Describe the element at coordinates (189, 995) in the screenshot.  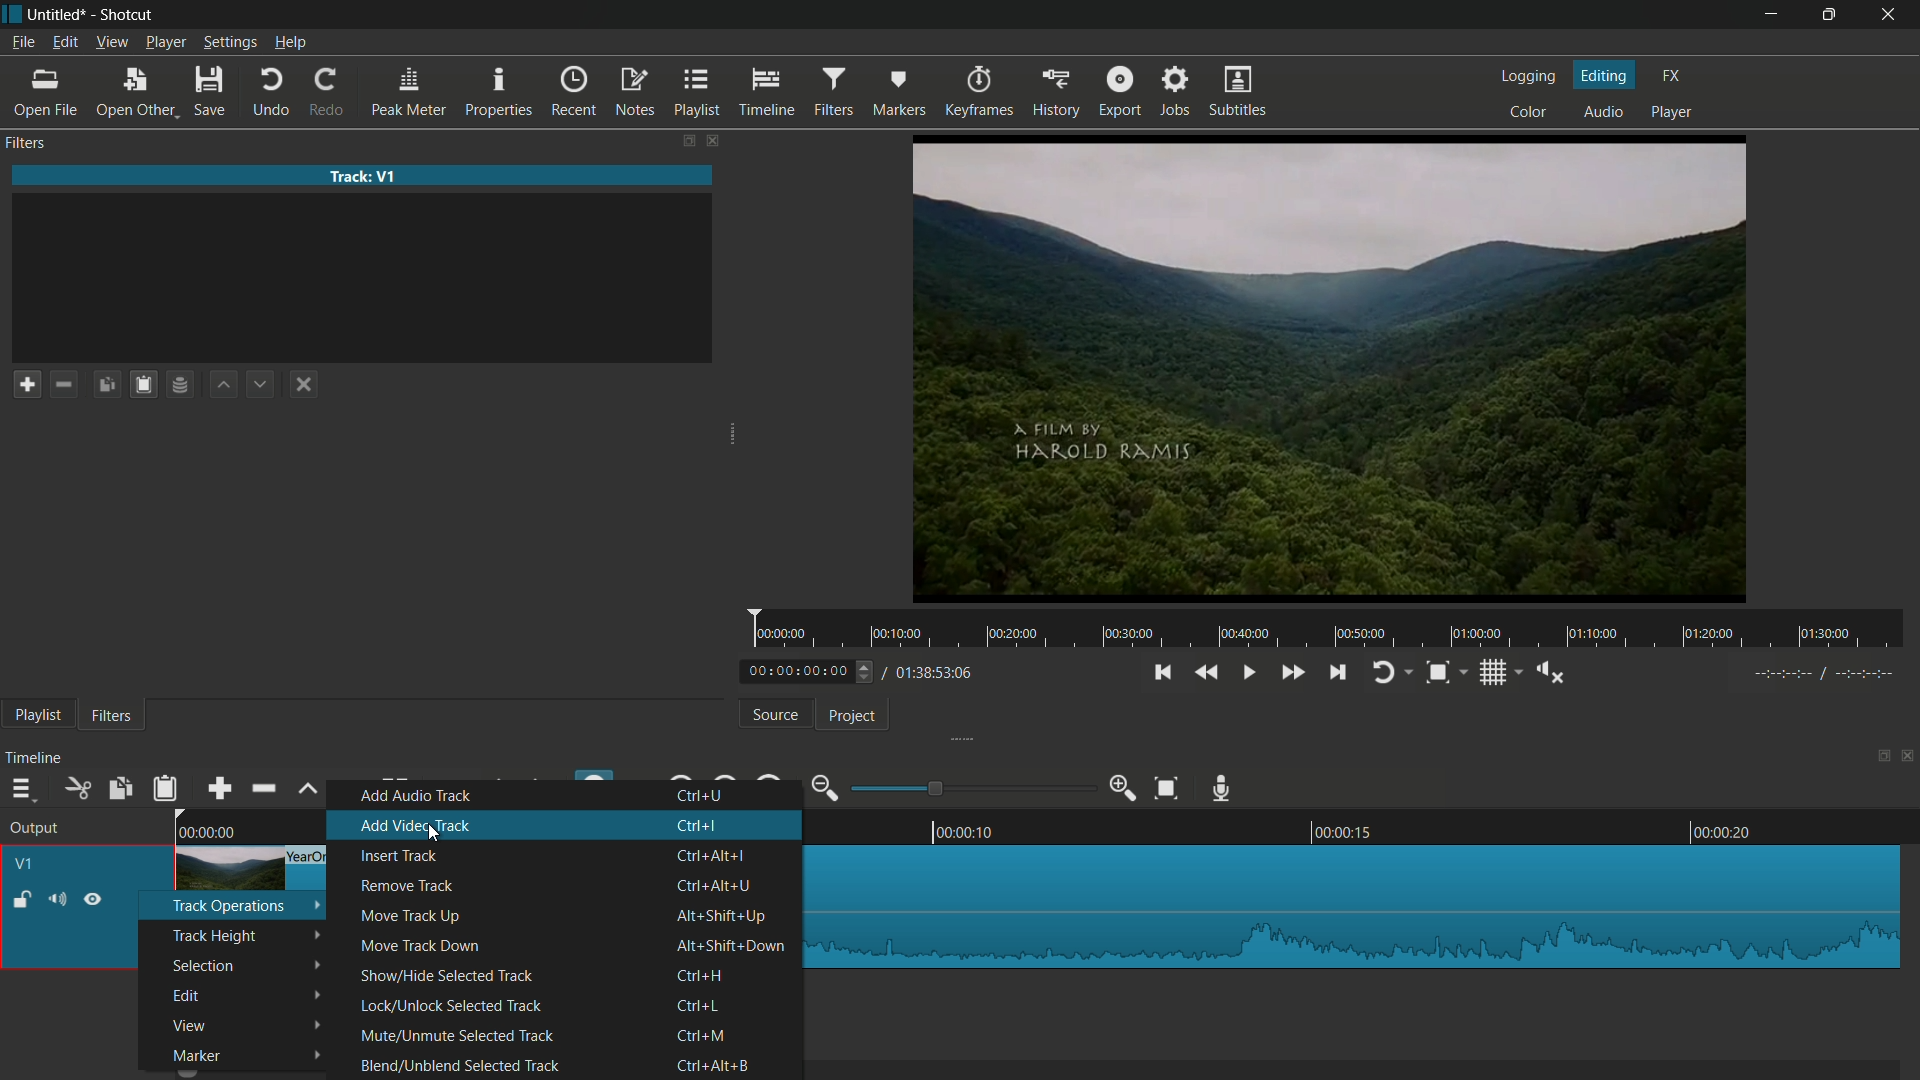
I see `edit` at that location.